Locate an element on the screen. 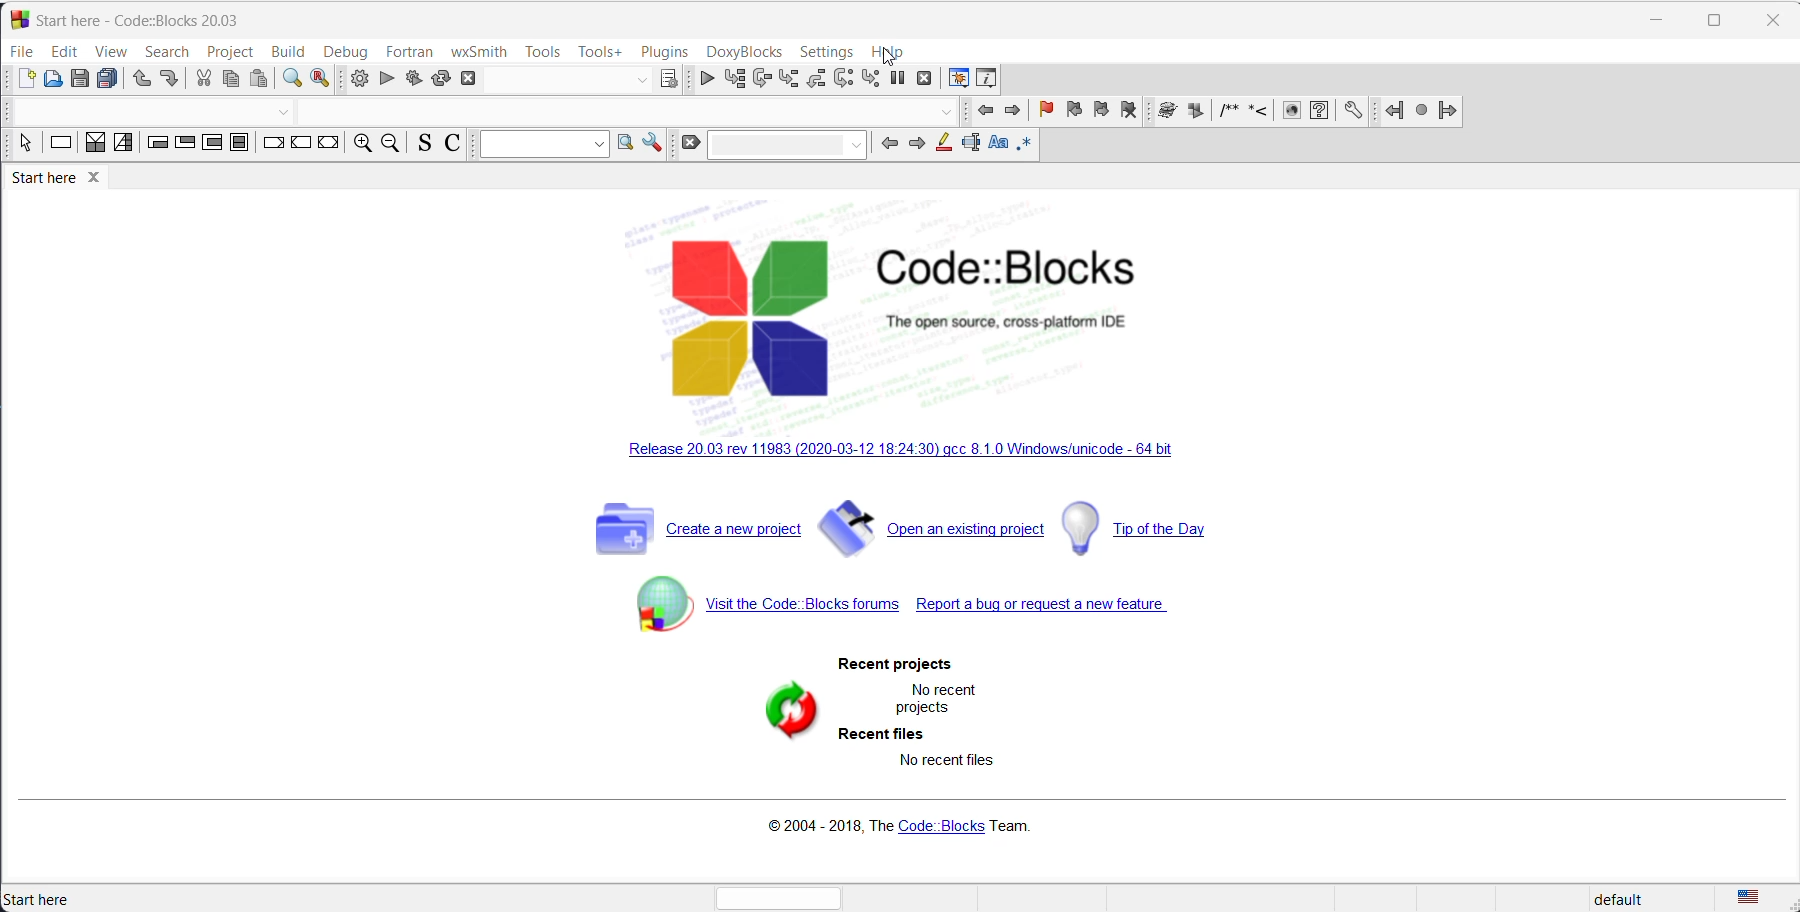 The height and width of the screenshot is (912, 1800). build is located at coordinates (290, 51).